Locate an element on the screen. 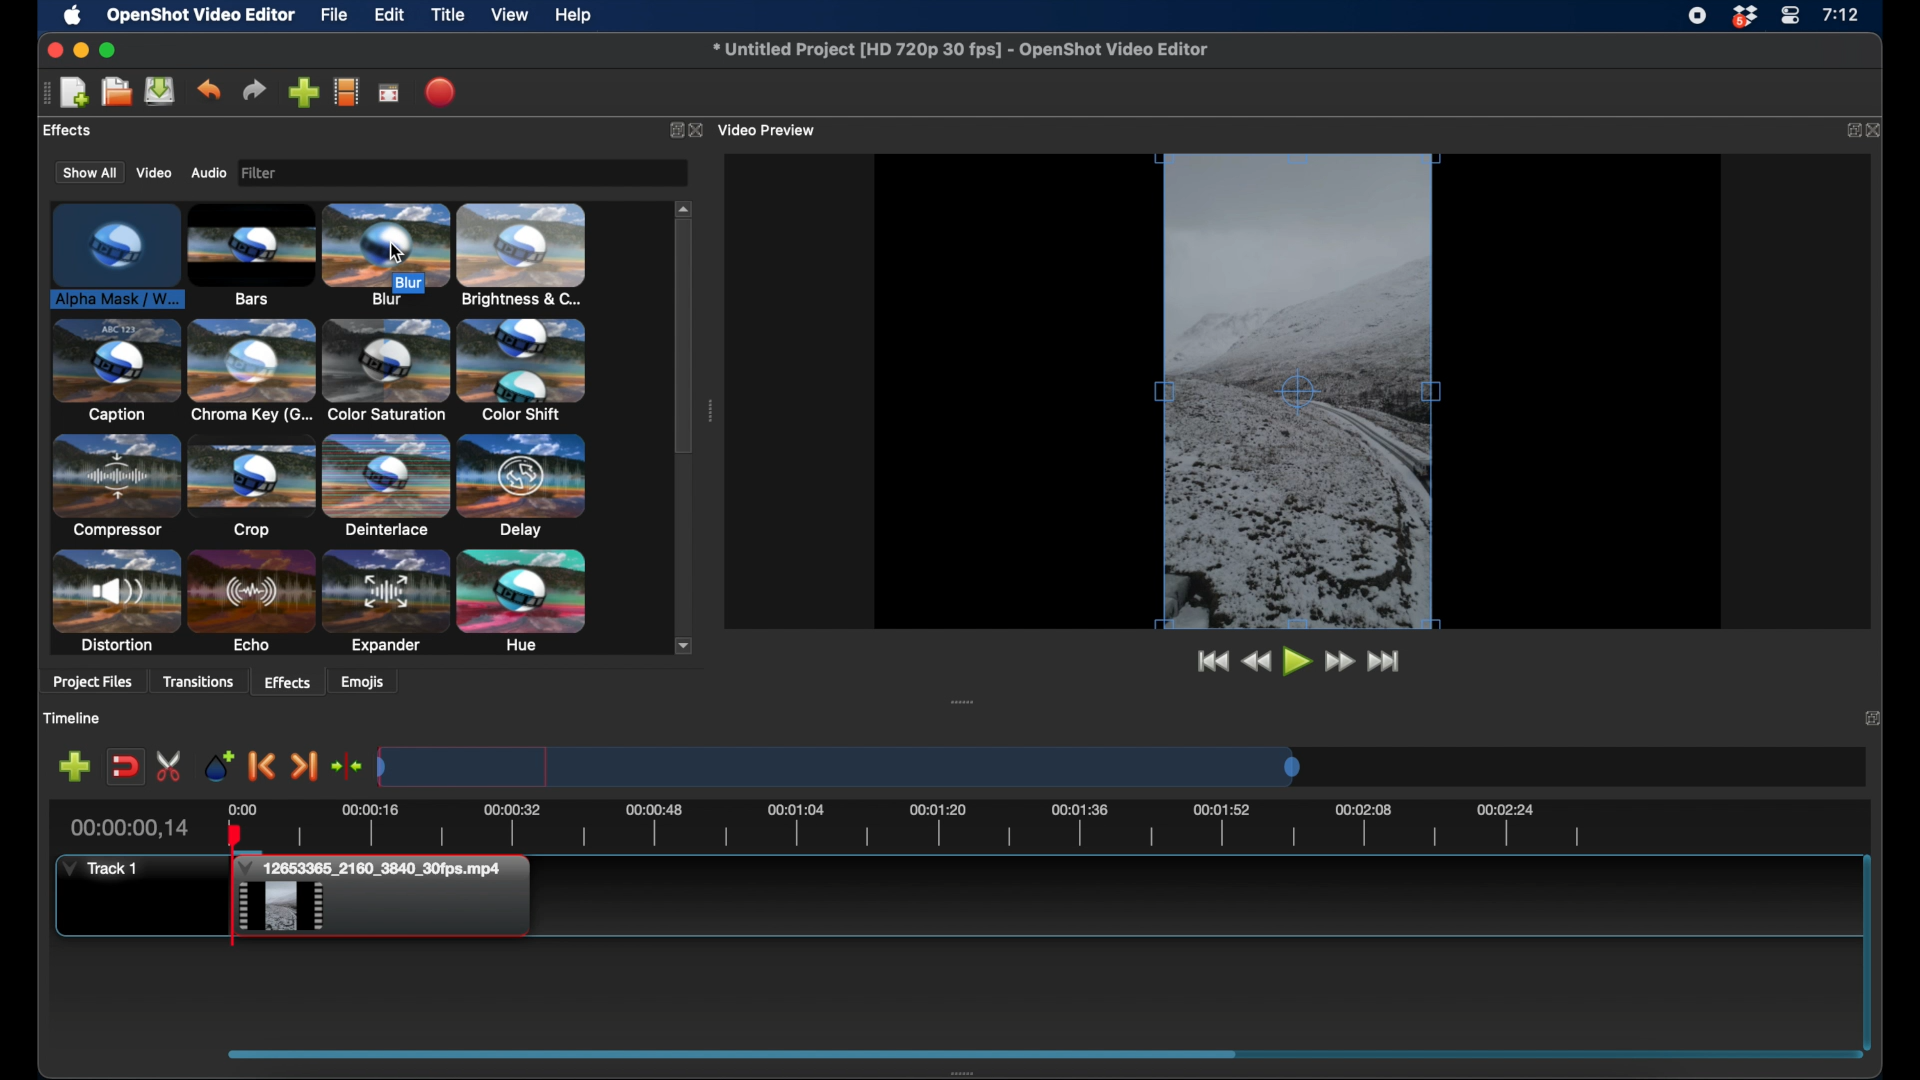 Image resolution: width=1920 pixels, height=1080 pixels. next marker is located at coordinates (306, 767).